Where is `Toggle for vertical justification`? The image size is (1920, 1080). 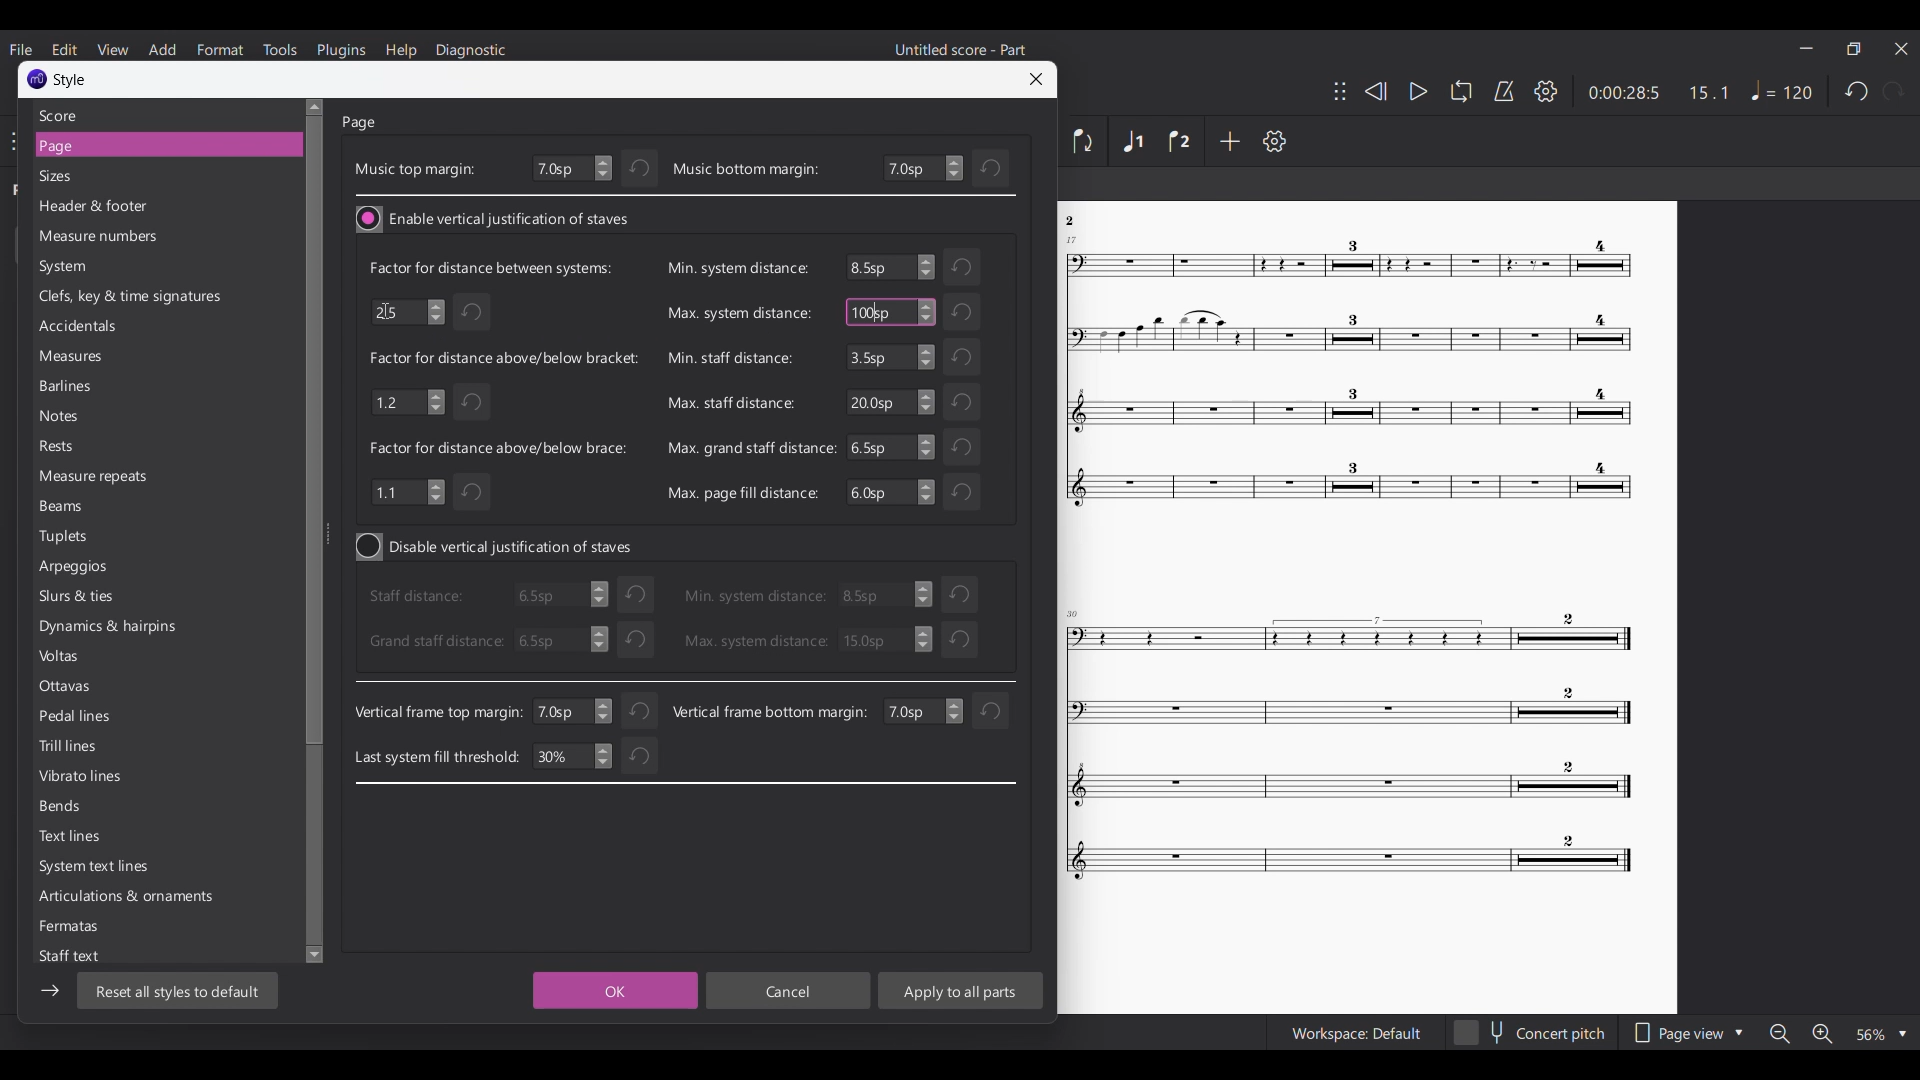
Toggle for vertical justification is located at coordinates (494, 219).